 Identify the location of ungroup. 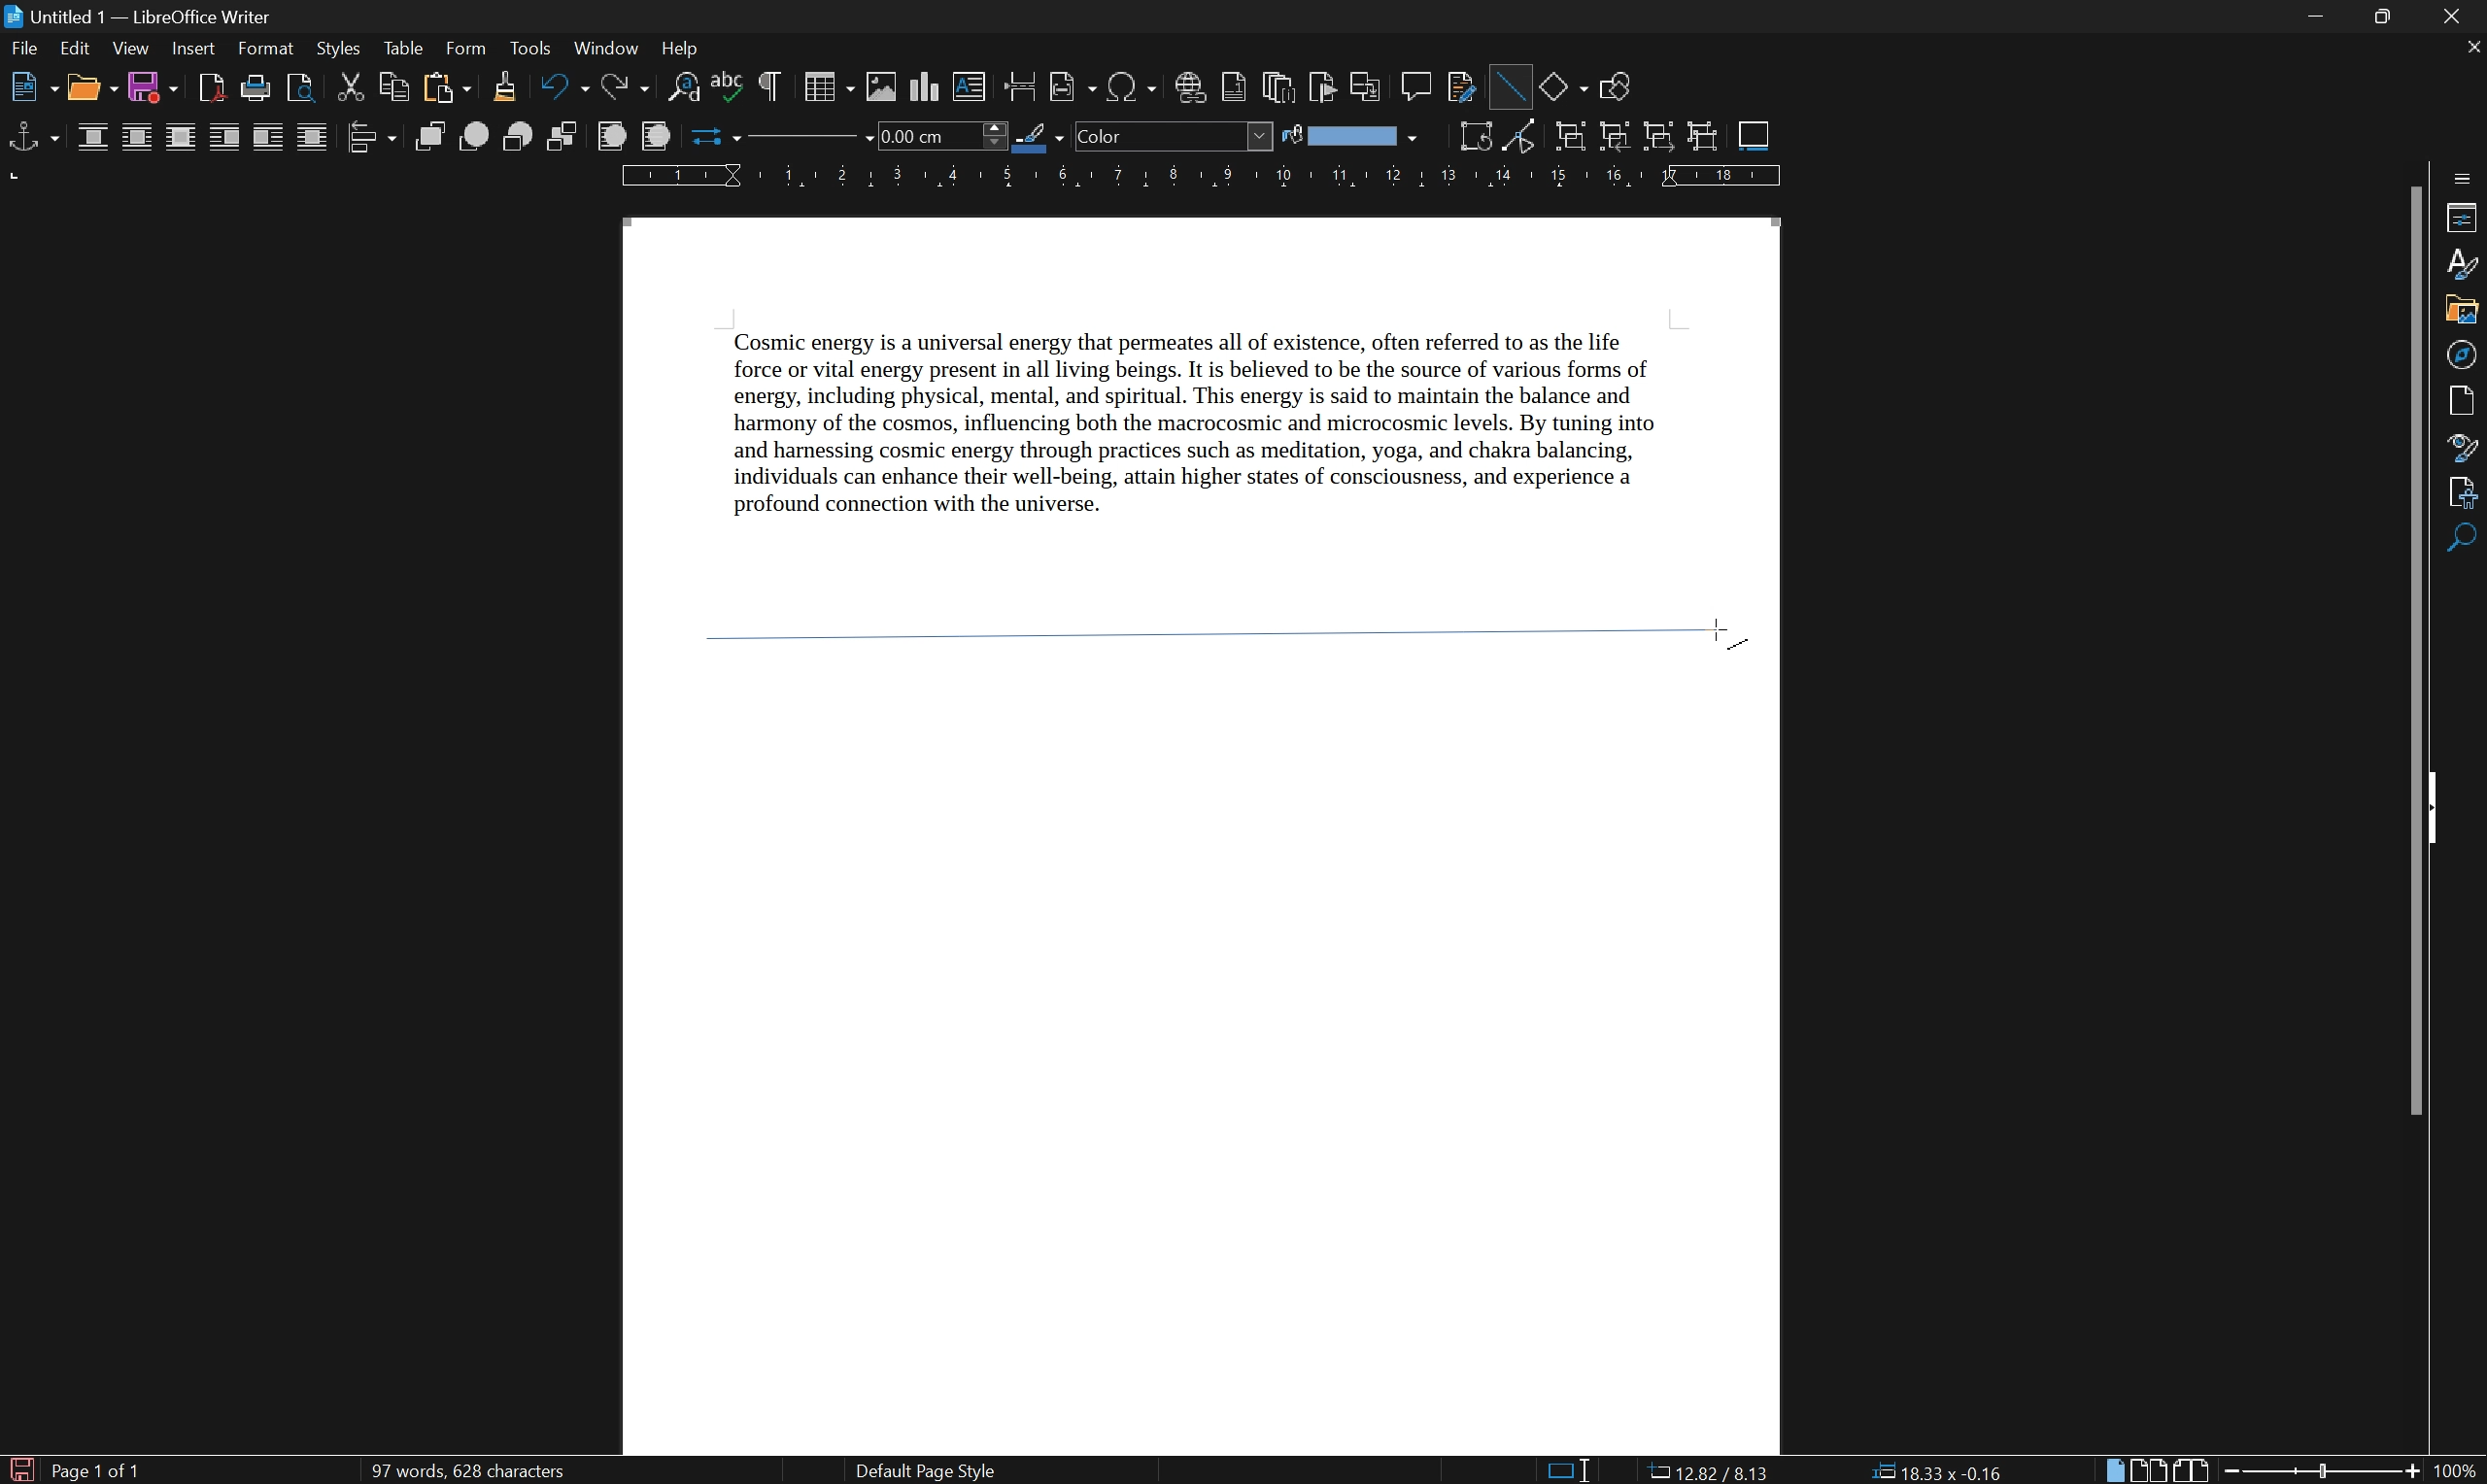
(1704, 137).